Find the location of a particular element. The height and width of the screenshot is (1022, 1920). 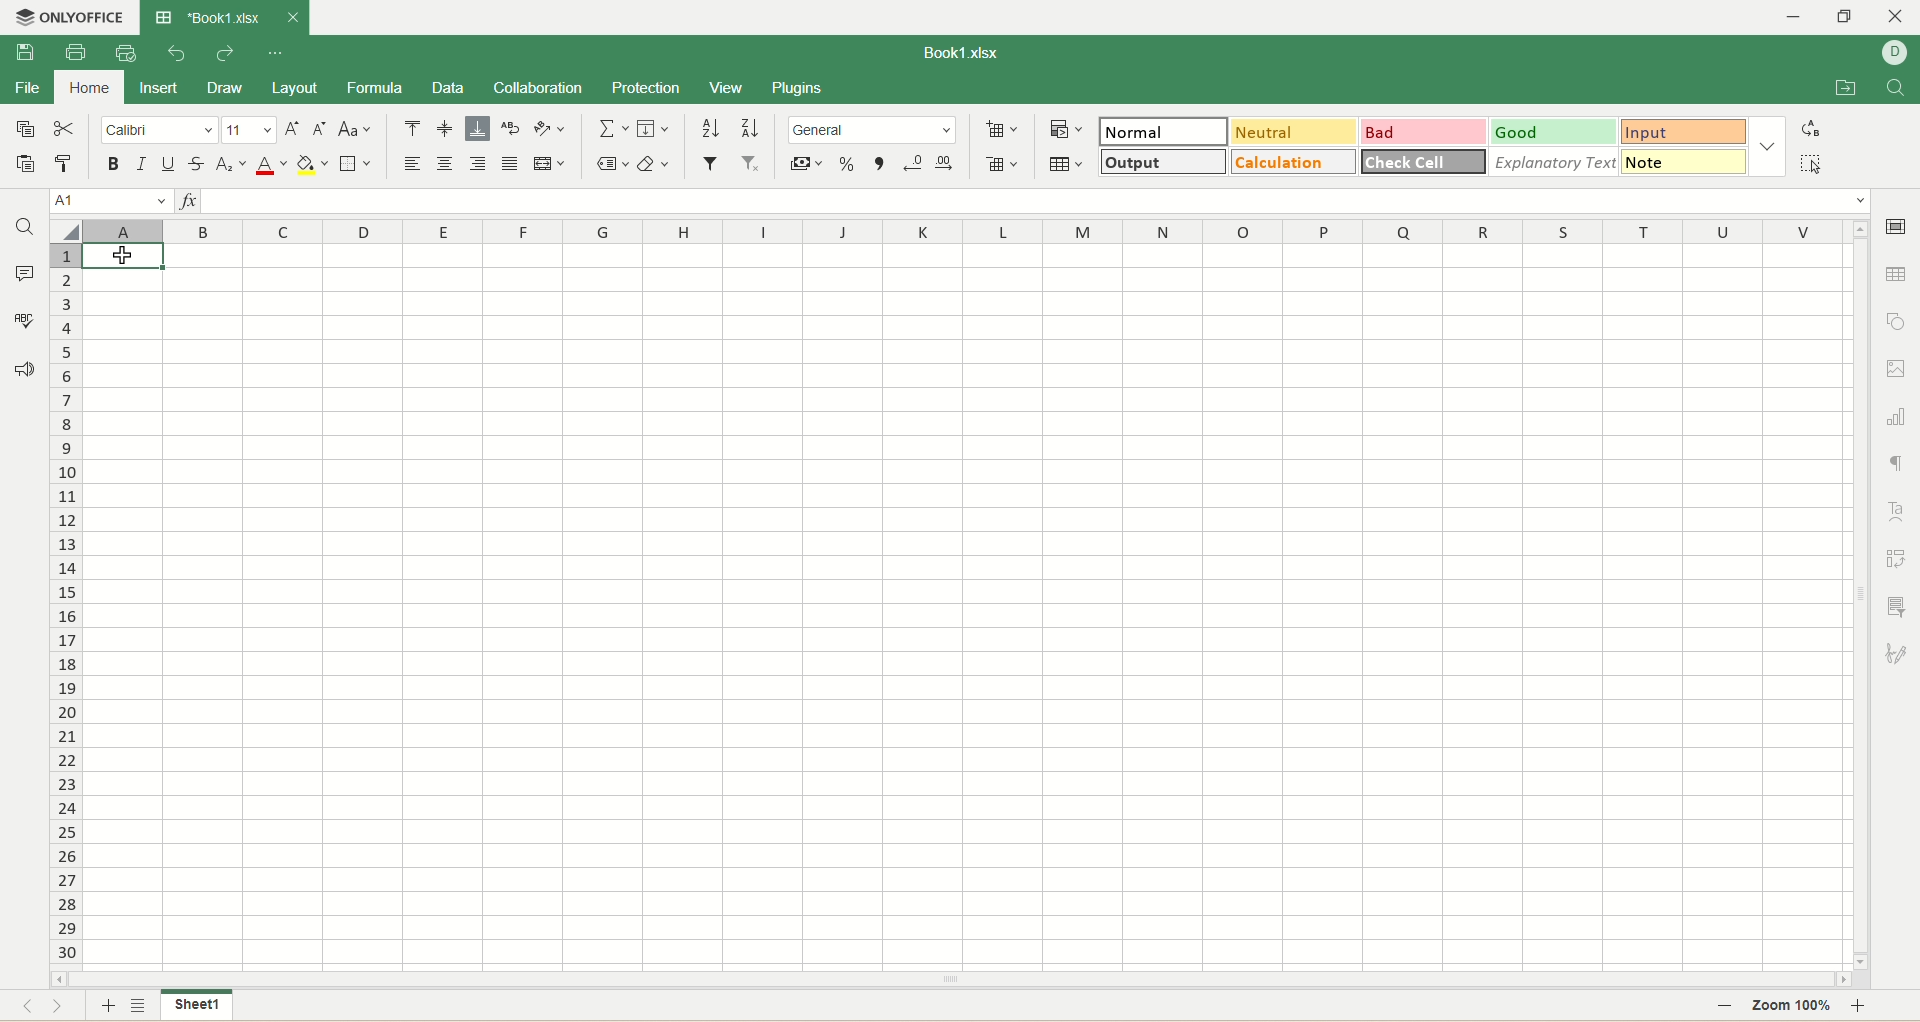

neutral is located at coordinates (1293, 130).